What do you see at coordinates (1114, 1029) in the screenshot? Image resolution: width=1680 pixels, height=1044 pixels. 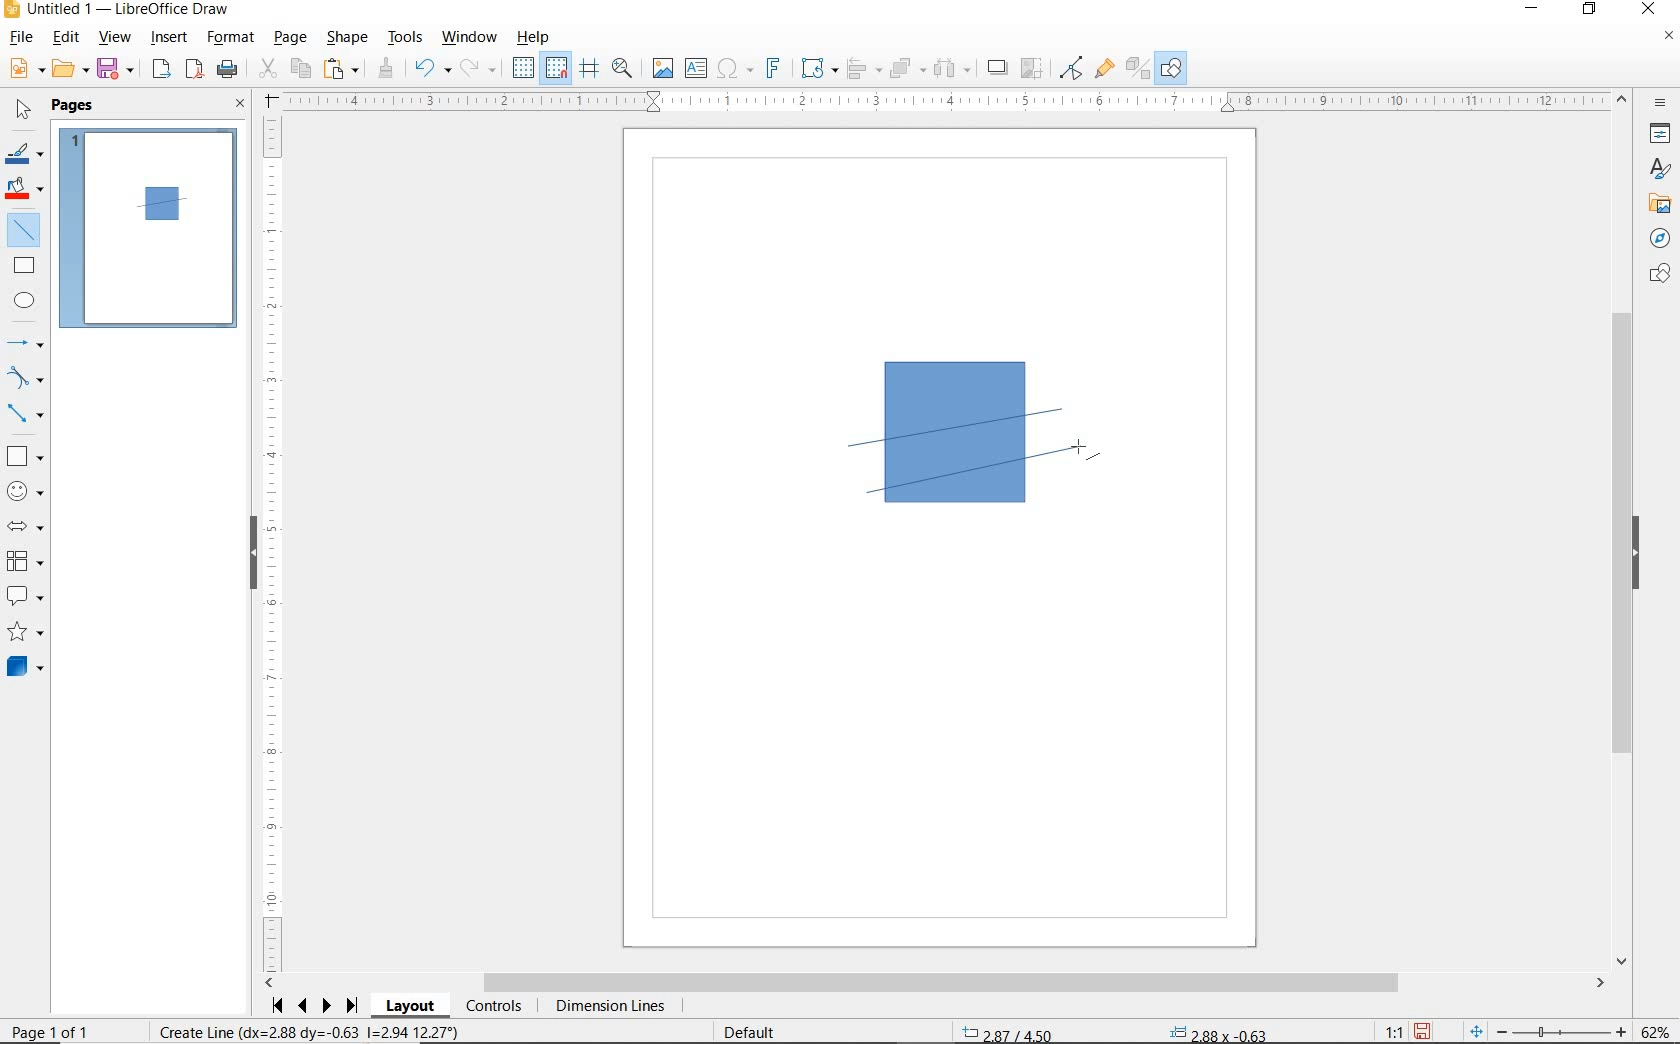 I see `STANDARD SELECTION` at bounding box center [1114, 1029].